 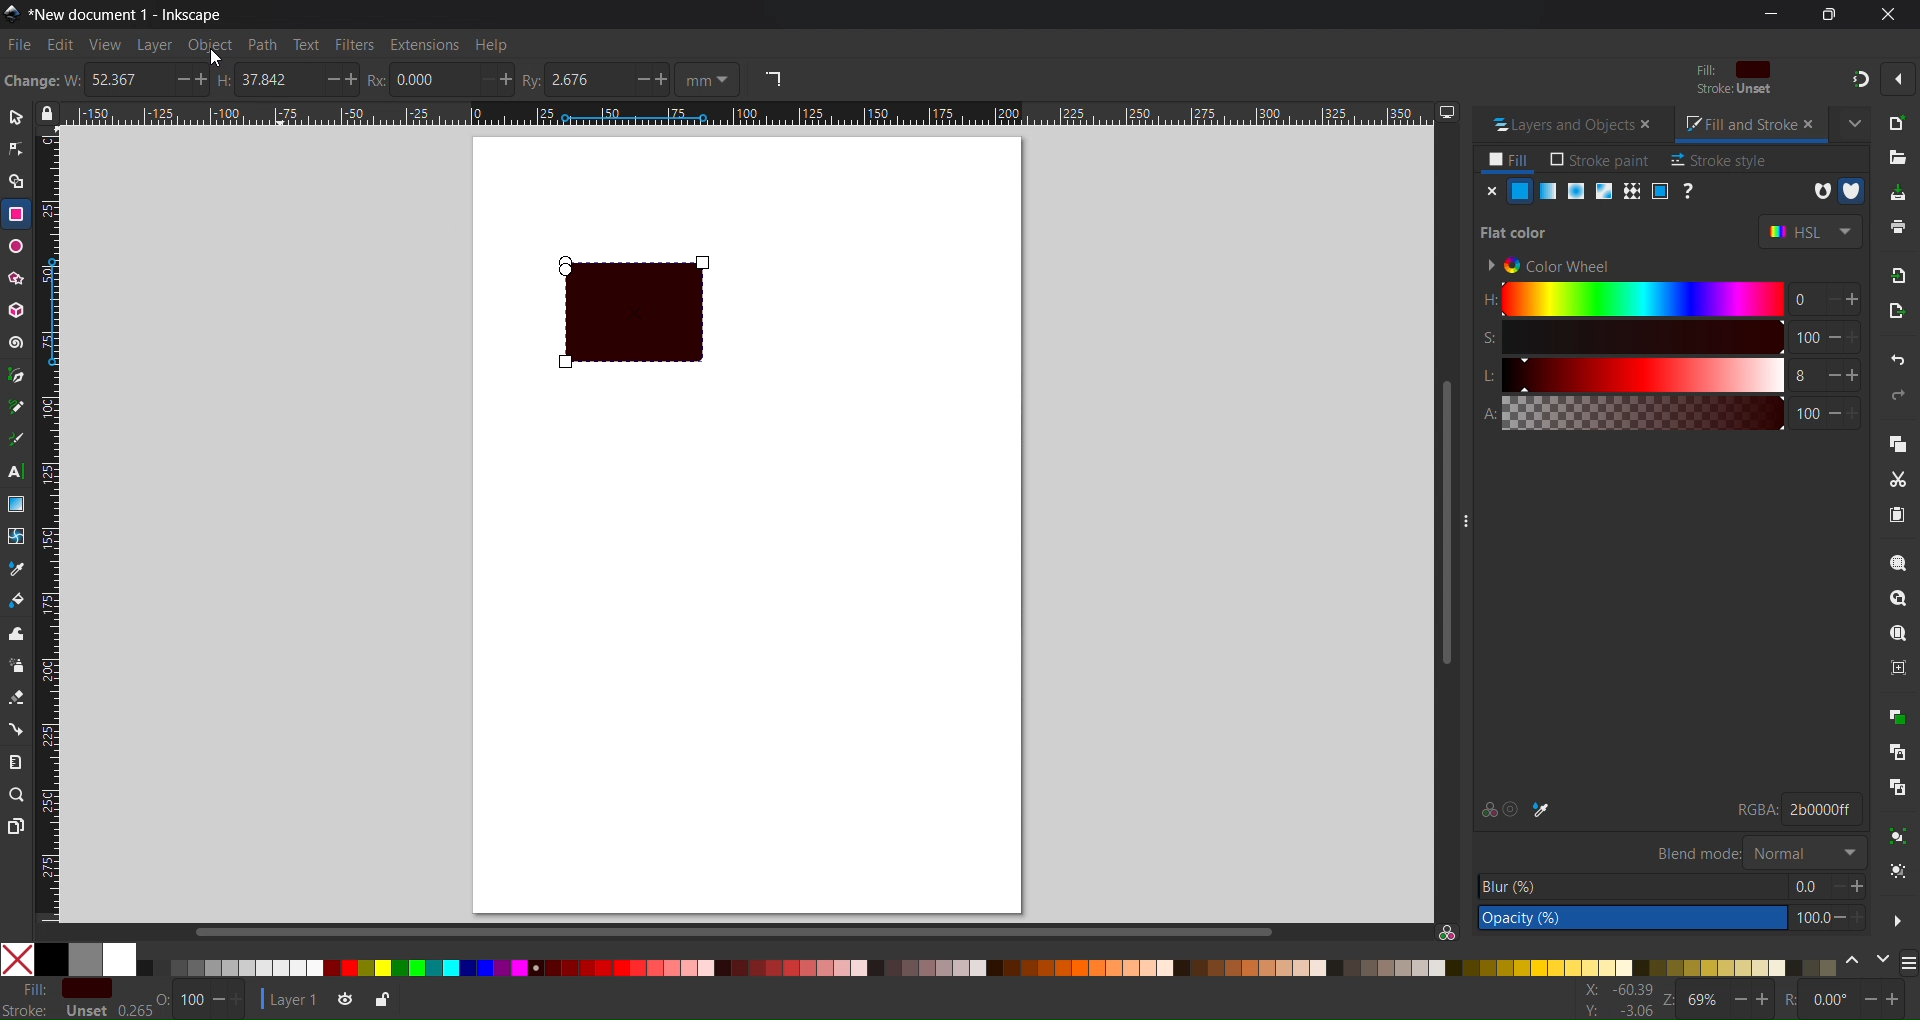 What do you see at coordinates (17, 697) in the screenshot?
I see `Eraser tool` at bounding box center [17, 697].